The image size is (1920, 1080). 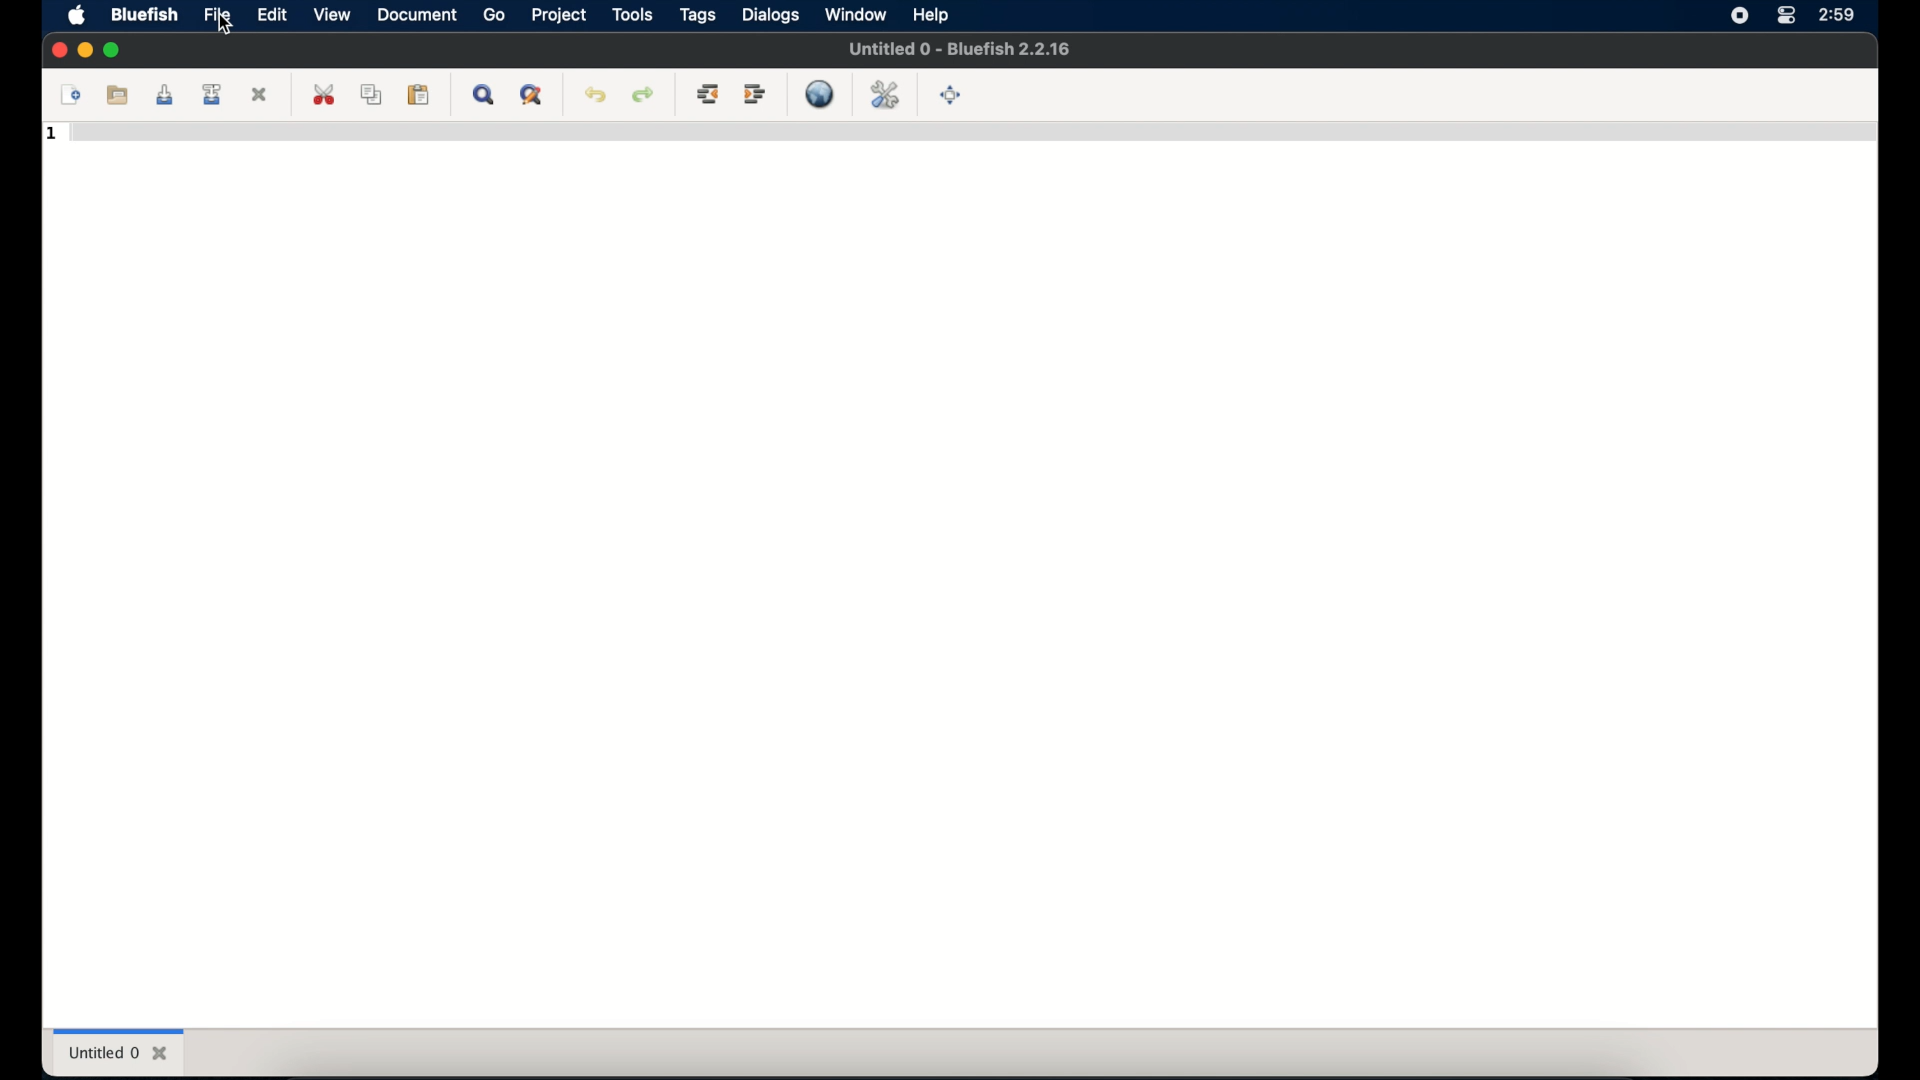 What do you see at coordinates (771, 15) in the screenshot?
I see `dialogs` at bounding box center [771, 15].